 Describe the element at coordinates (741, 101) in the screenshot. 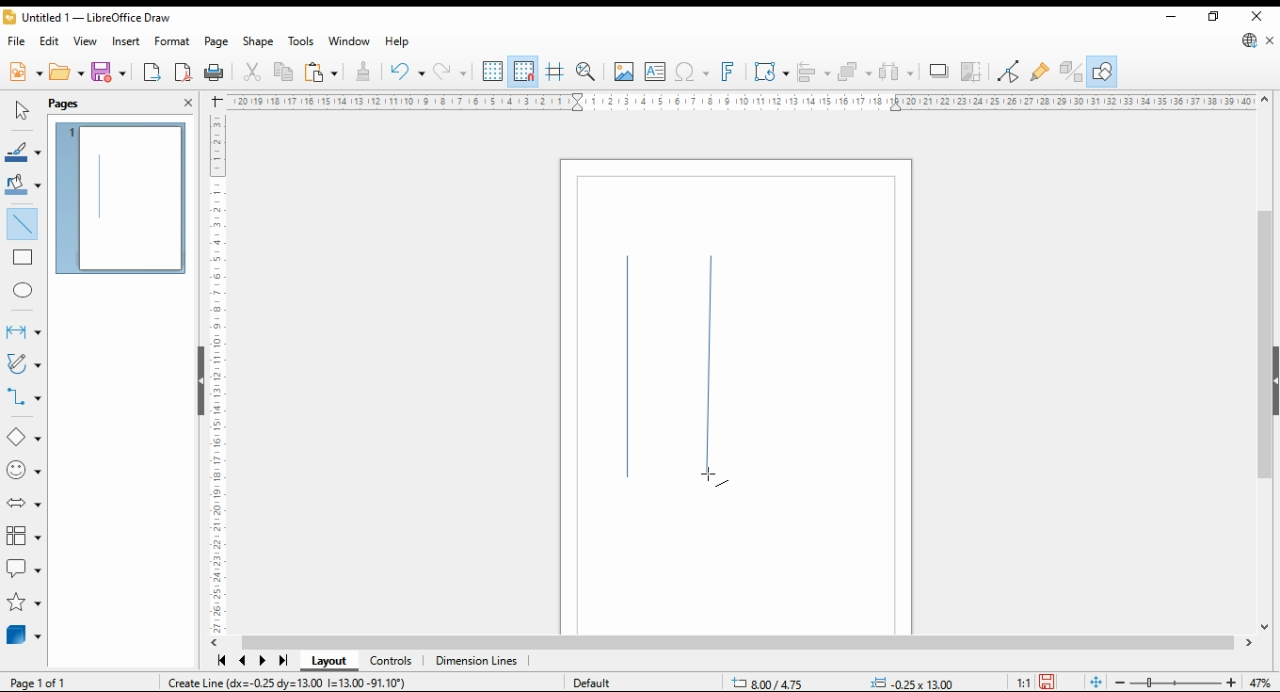

I see `horizontal scale` at that location.